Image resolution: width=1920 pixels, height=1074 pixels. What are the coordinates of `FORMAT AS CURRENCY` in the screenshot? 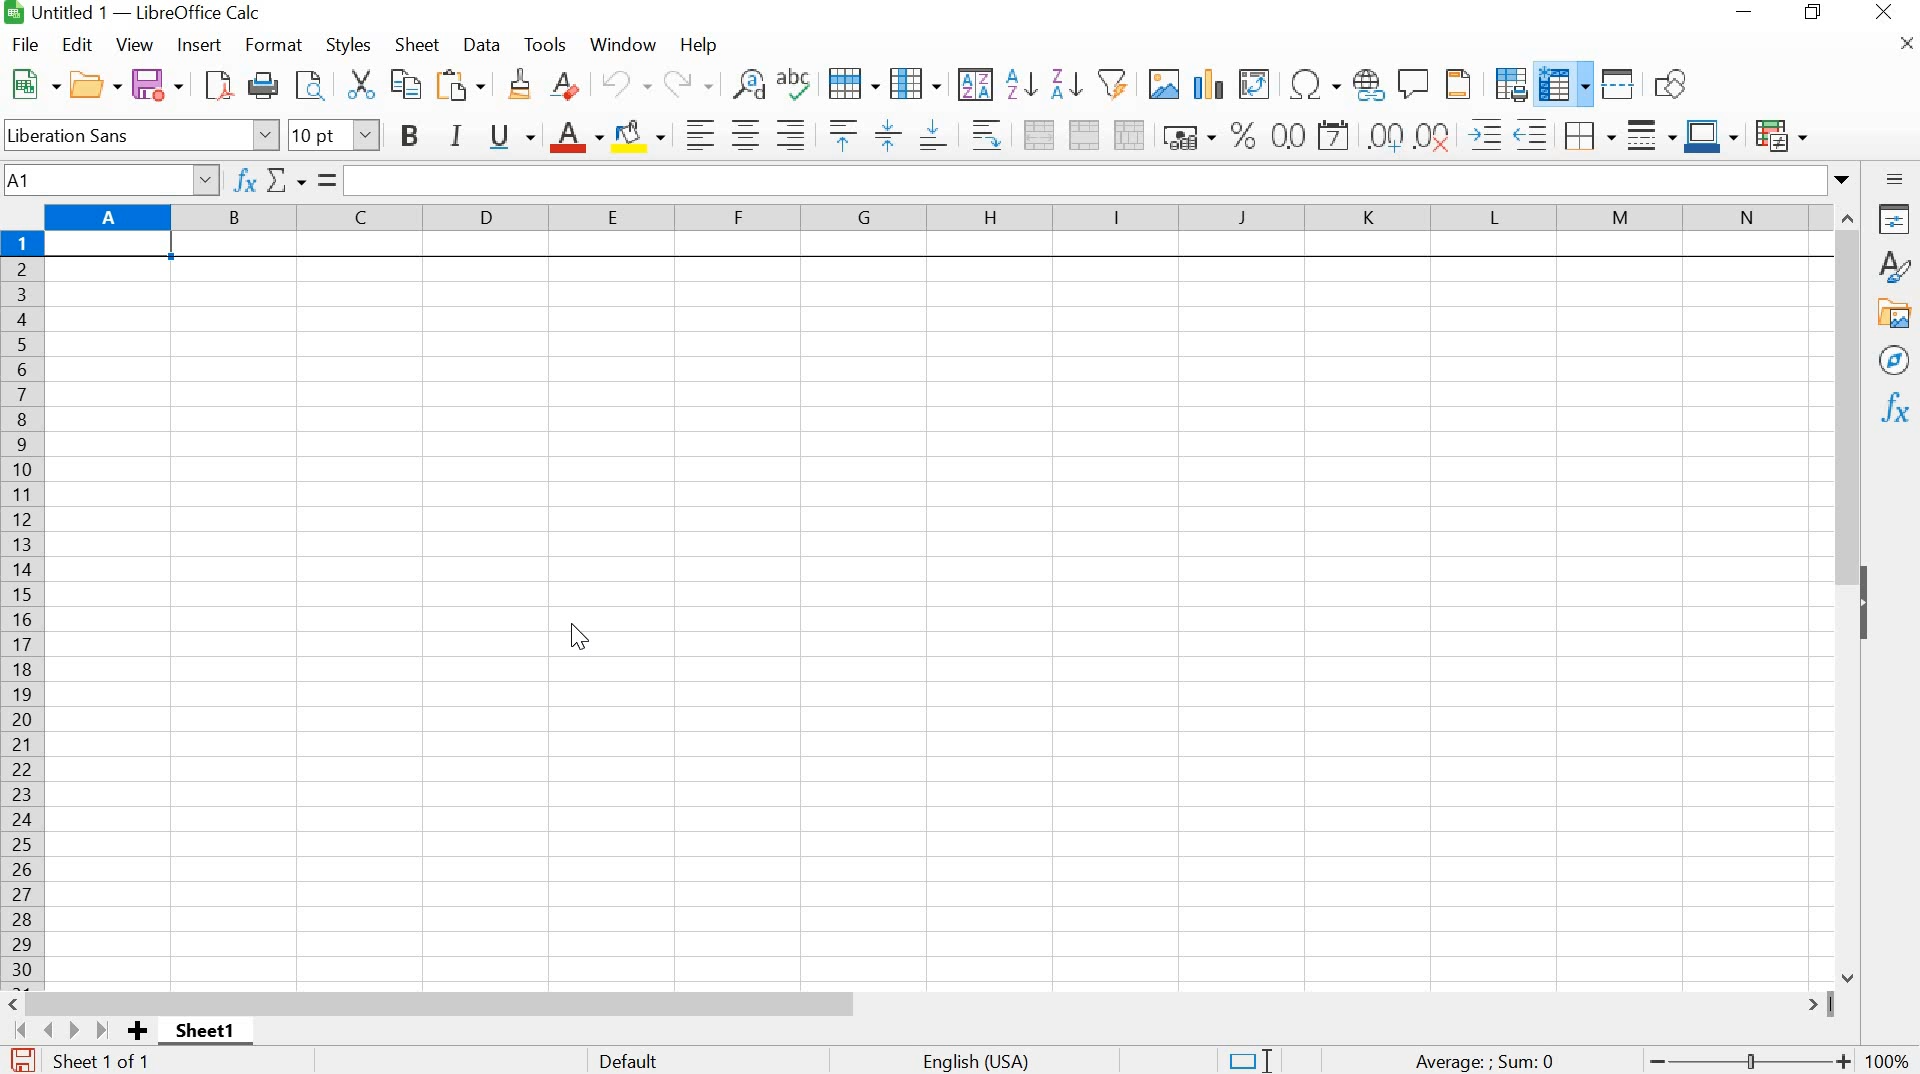 It's located at (1189, 136).